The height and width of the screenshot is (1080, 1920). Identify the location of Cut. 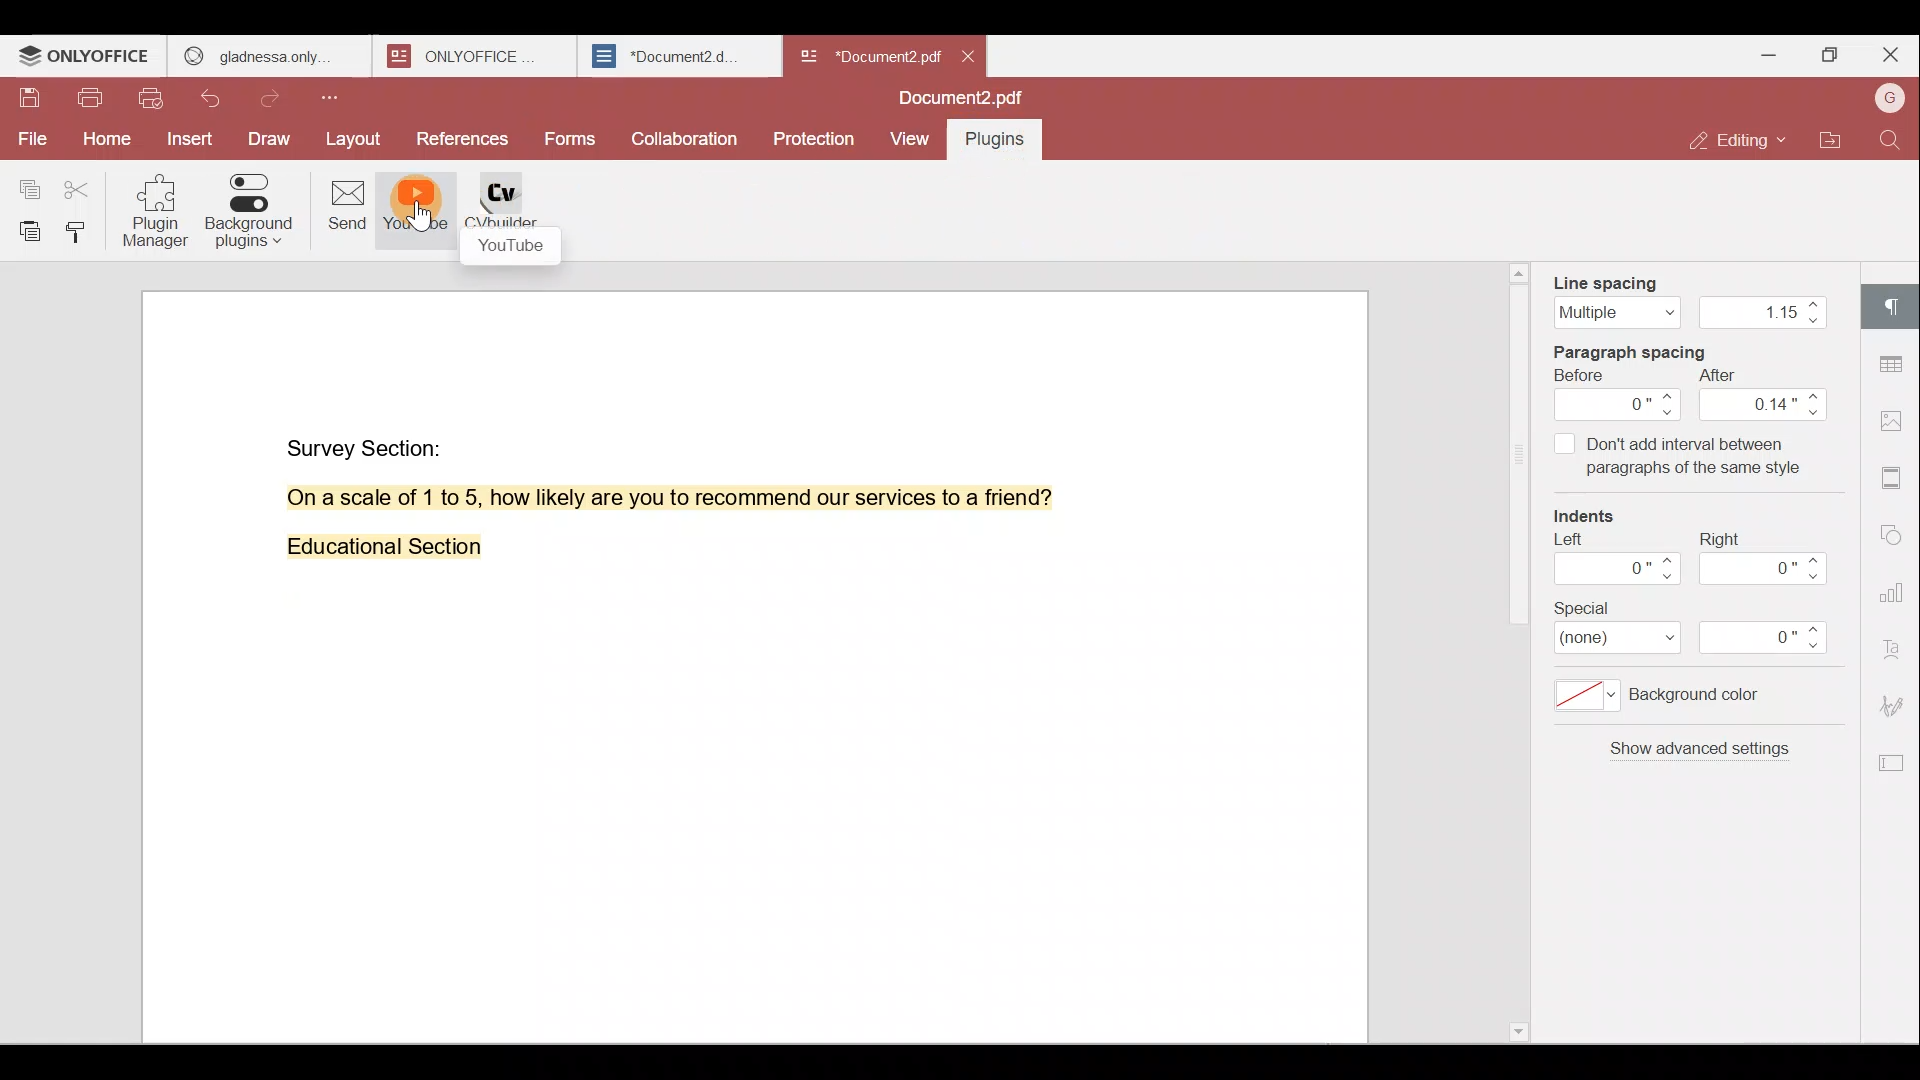
(84, 184).